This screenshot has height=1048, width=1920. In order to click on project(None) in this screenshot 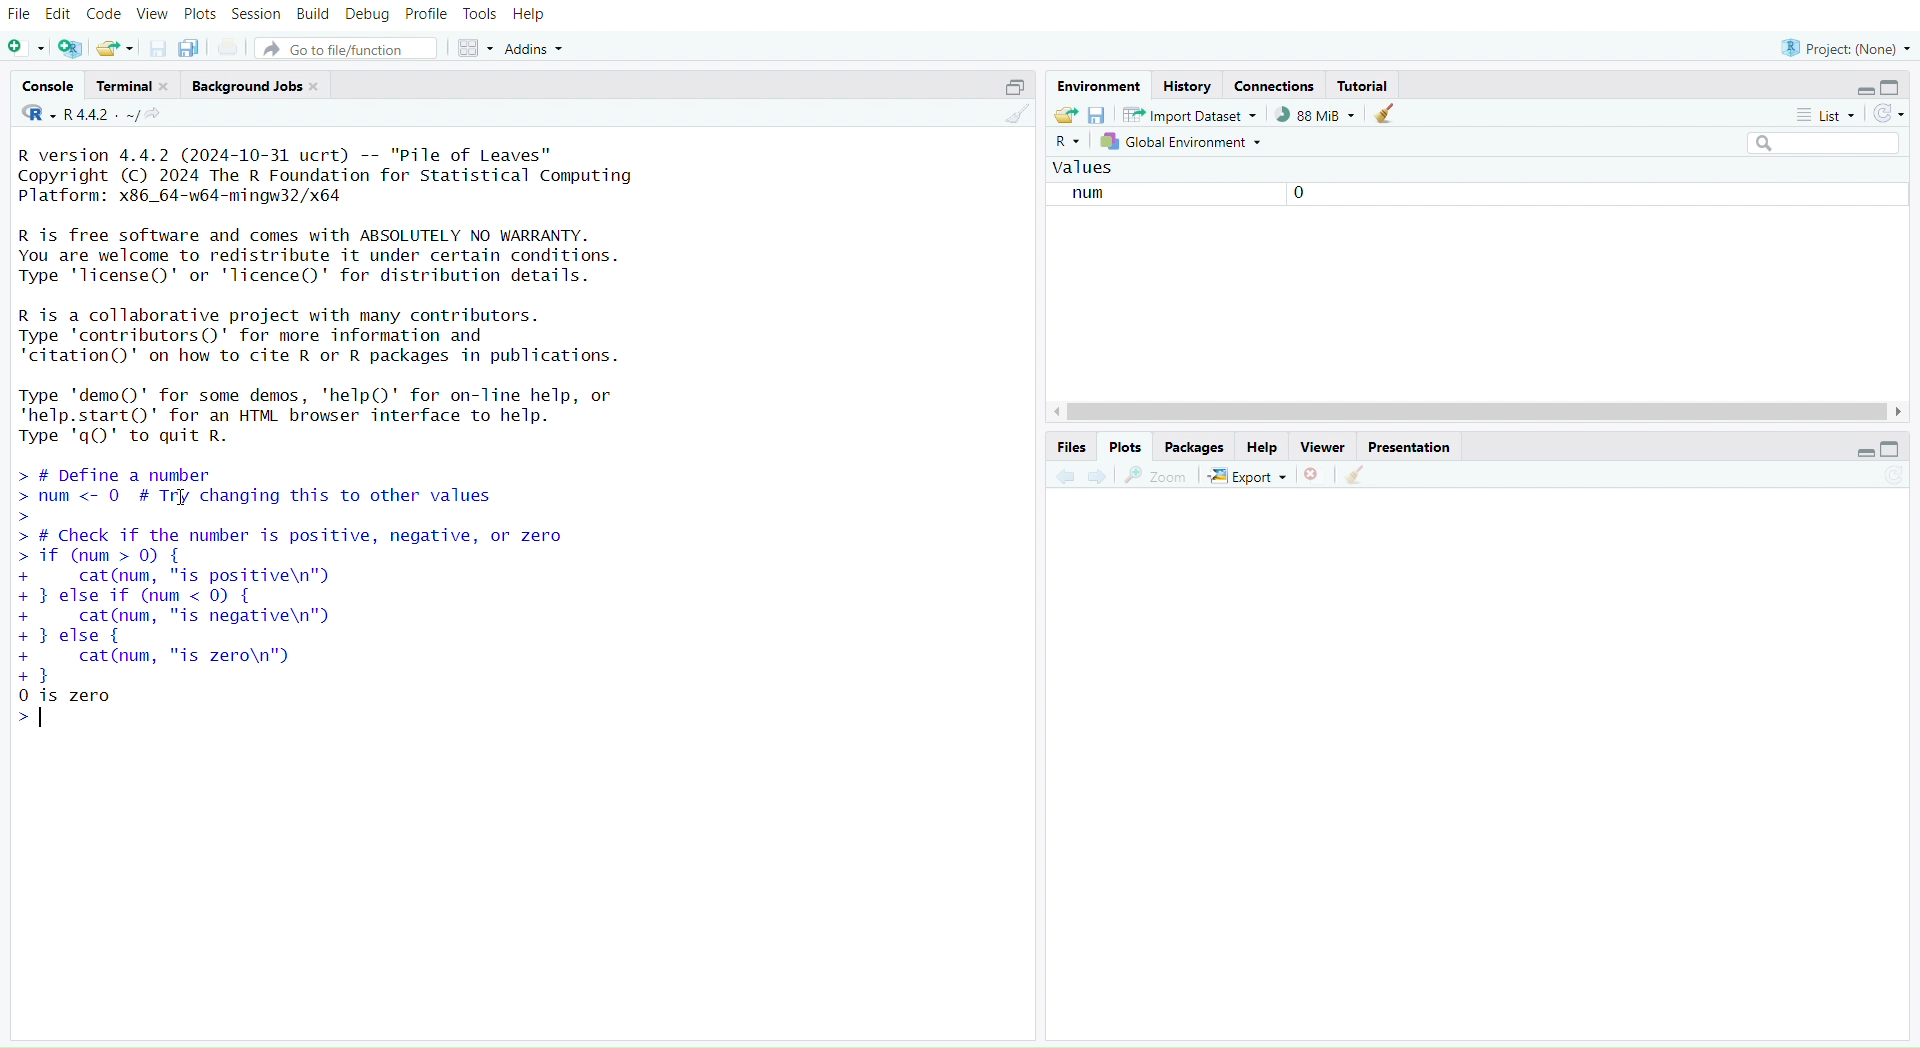, I will do `click(1845, 47)`.